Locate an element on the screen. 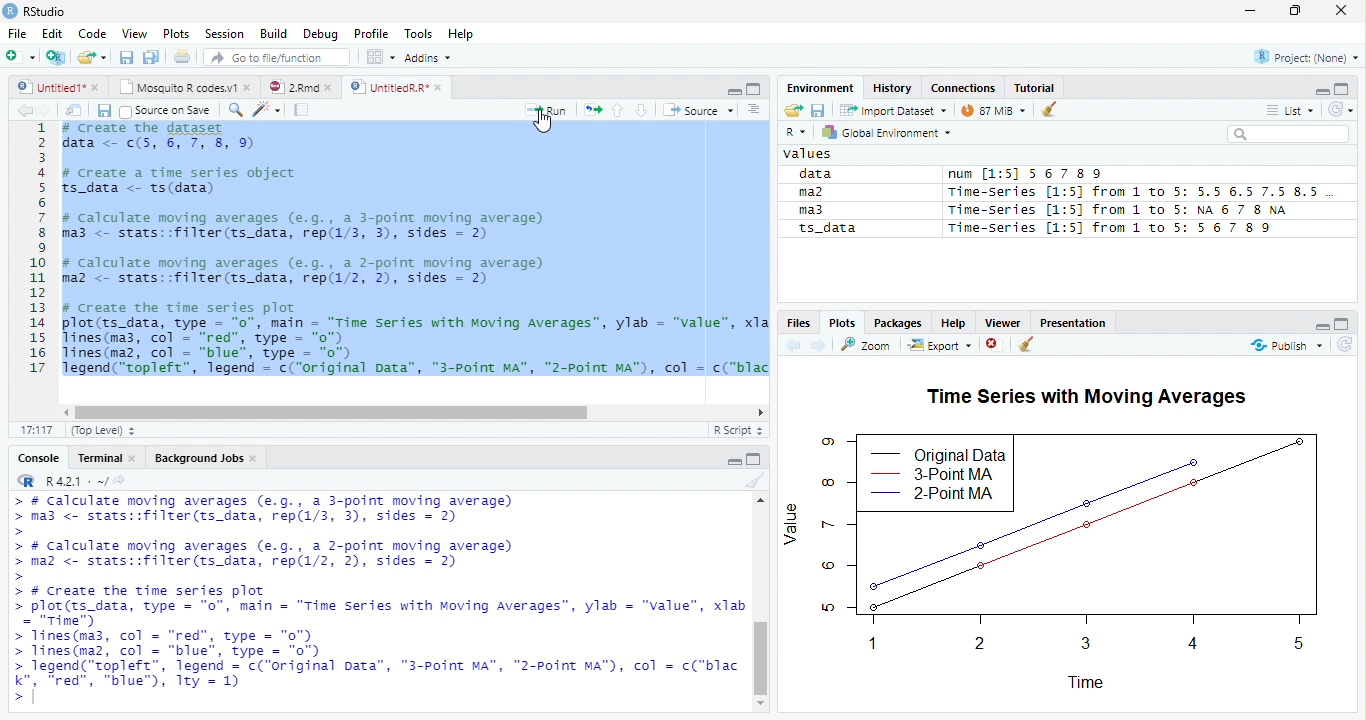 Image resolution: width=1366 pixels, height=720 pixels. Packages is located at coordinates (898, 323).